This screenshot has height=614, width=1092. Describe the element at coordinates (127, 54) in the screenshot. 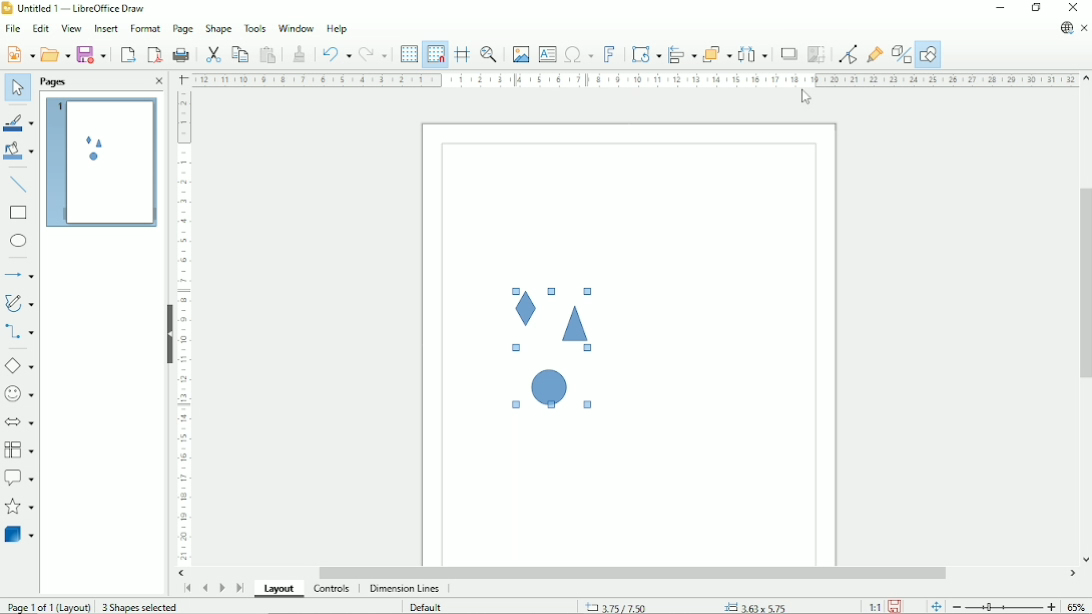

I see `Export` at that location.